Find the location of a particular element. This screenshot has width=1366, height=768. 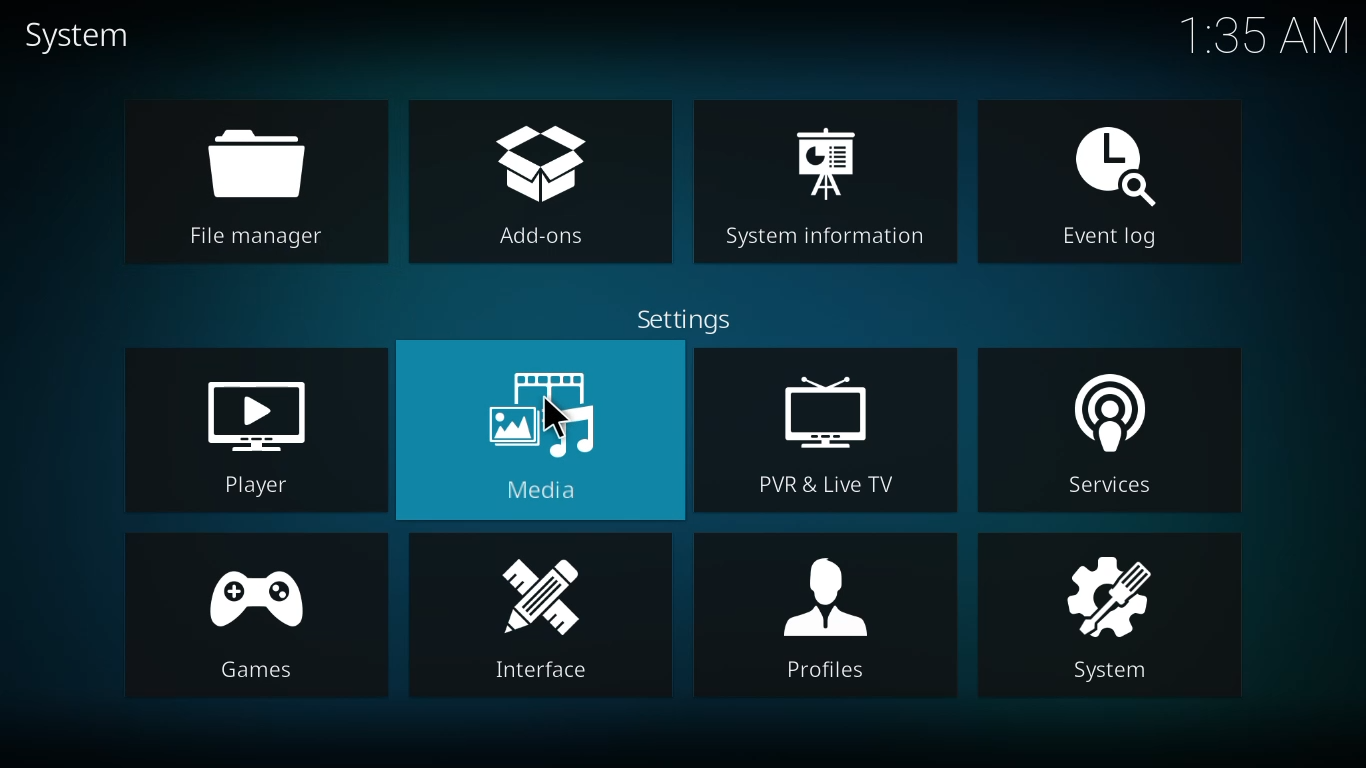

settings is located at coordinates (688, 322).